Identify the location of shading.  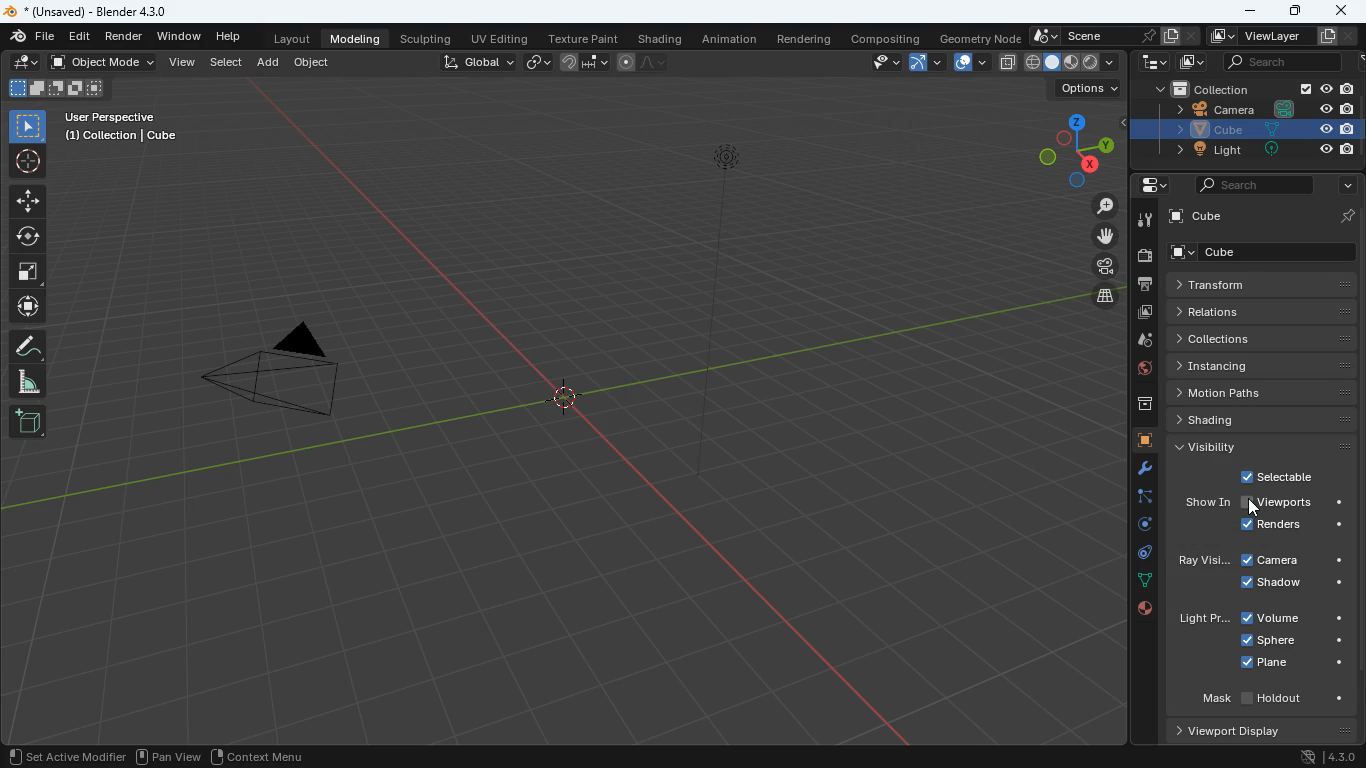
(659, 38).